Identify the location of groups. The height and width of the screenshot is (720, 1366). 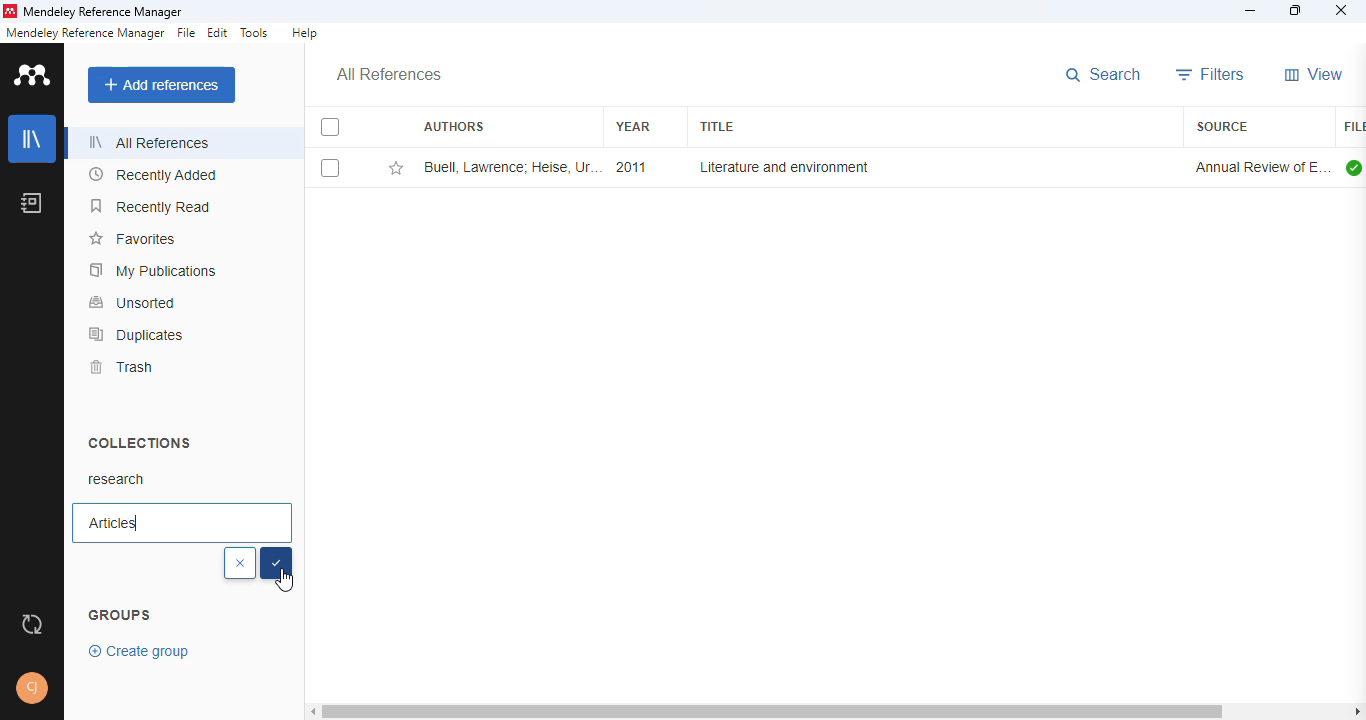
(120, 613).